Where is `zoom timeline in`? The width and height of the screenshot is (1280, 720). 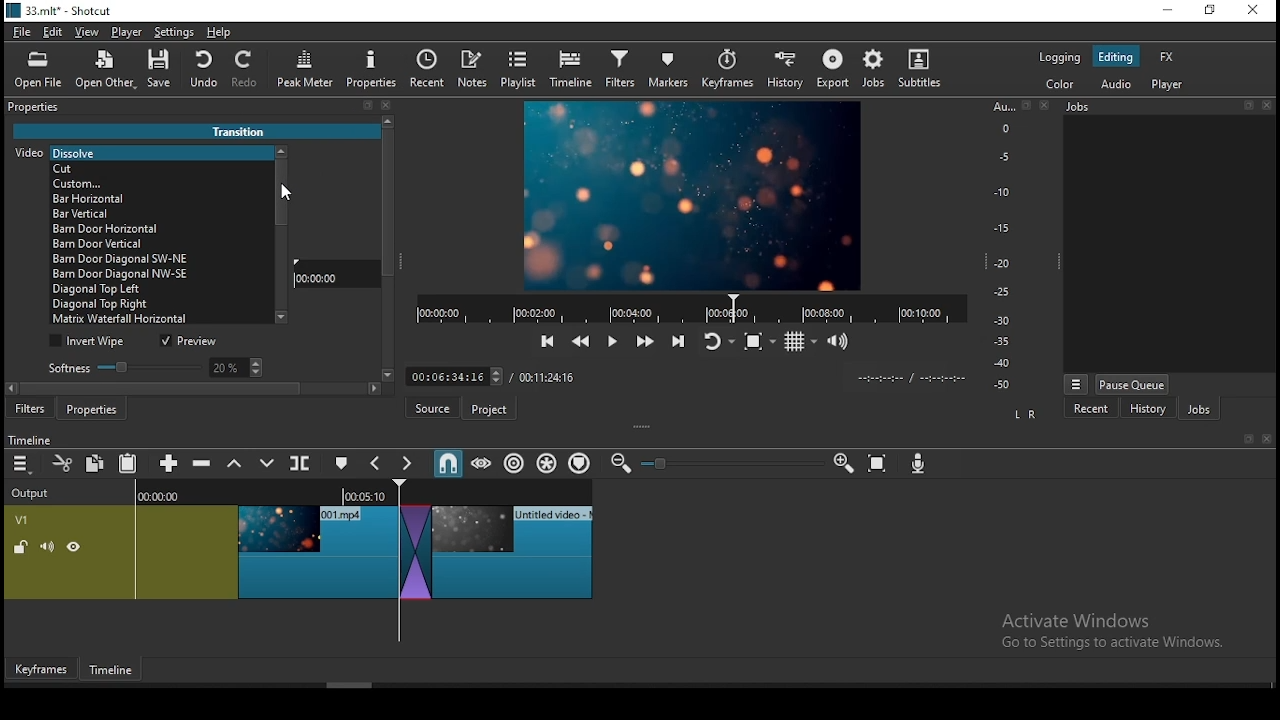 zoom timeline in is located at coordinates (843, 464).